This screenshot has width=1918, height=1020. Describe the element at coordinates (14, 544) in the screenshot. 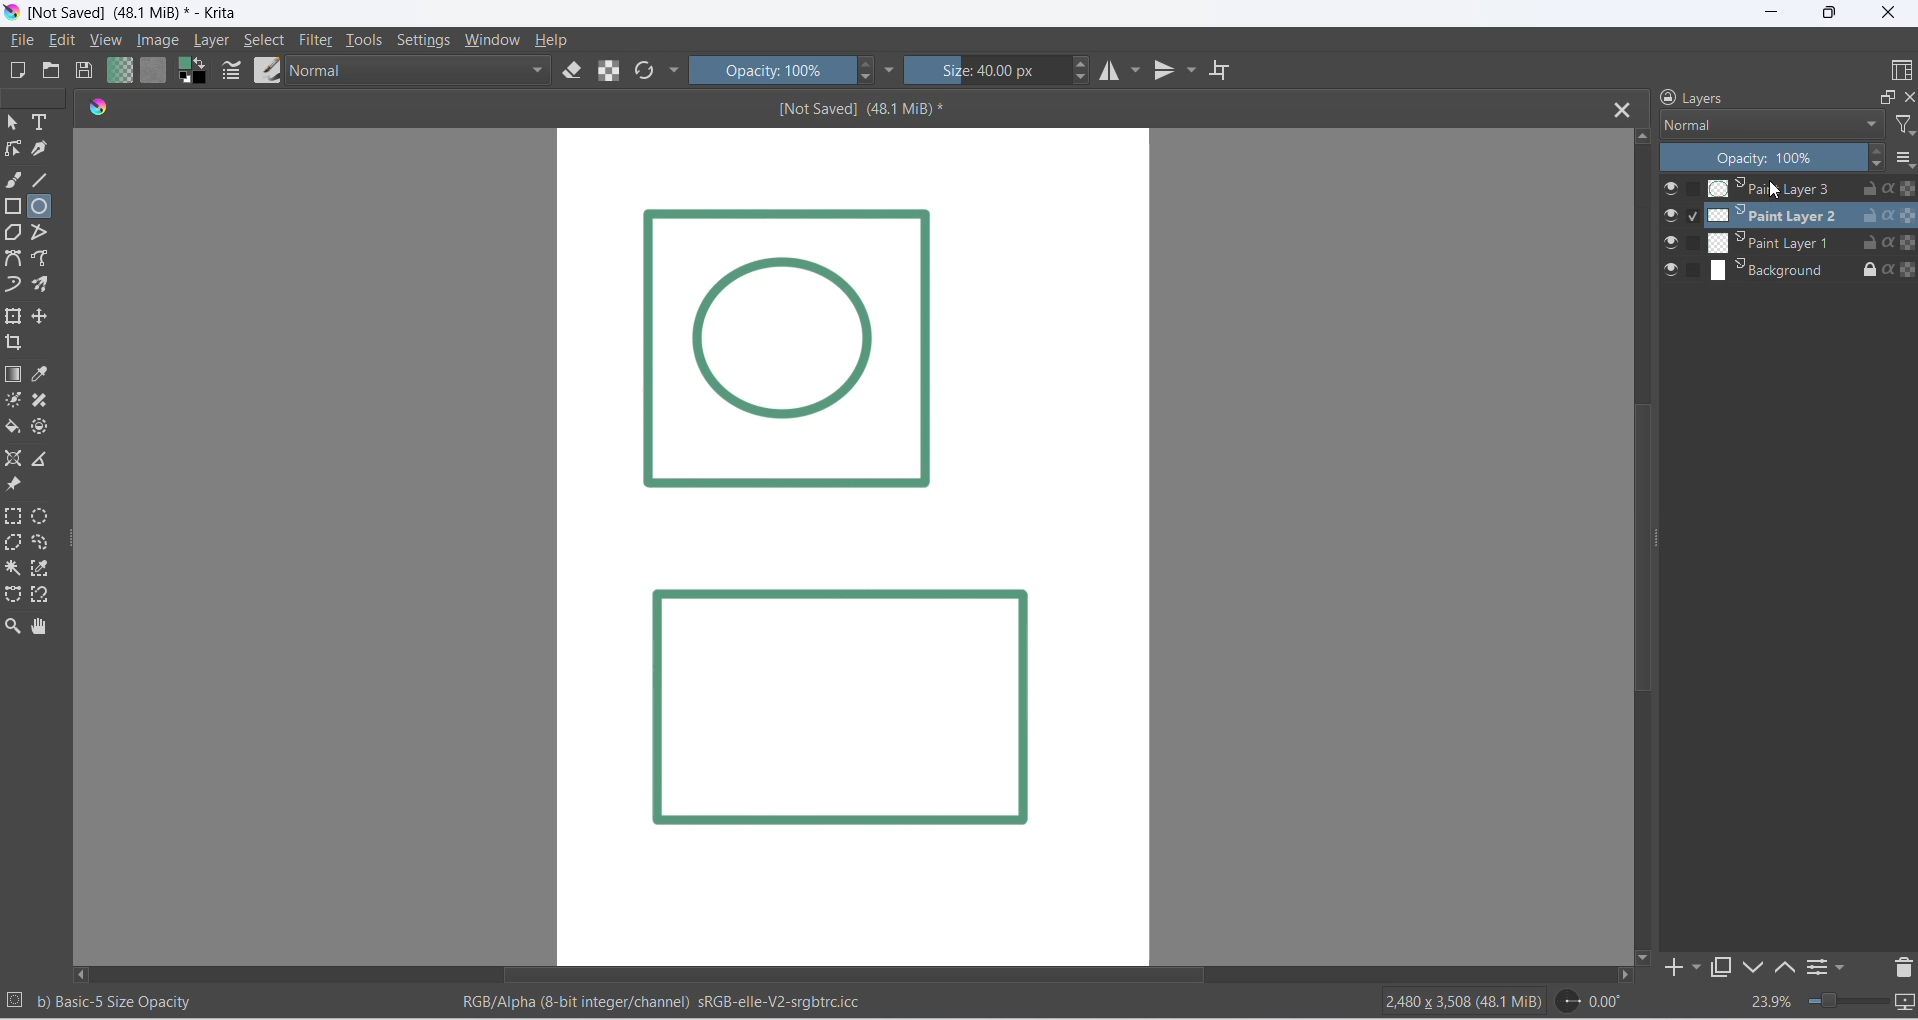

I see `polygon selection toll` at that location.